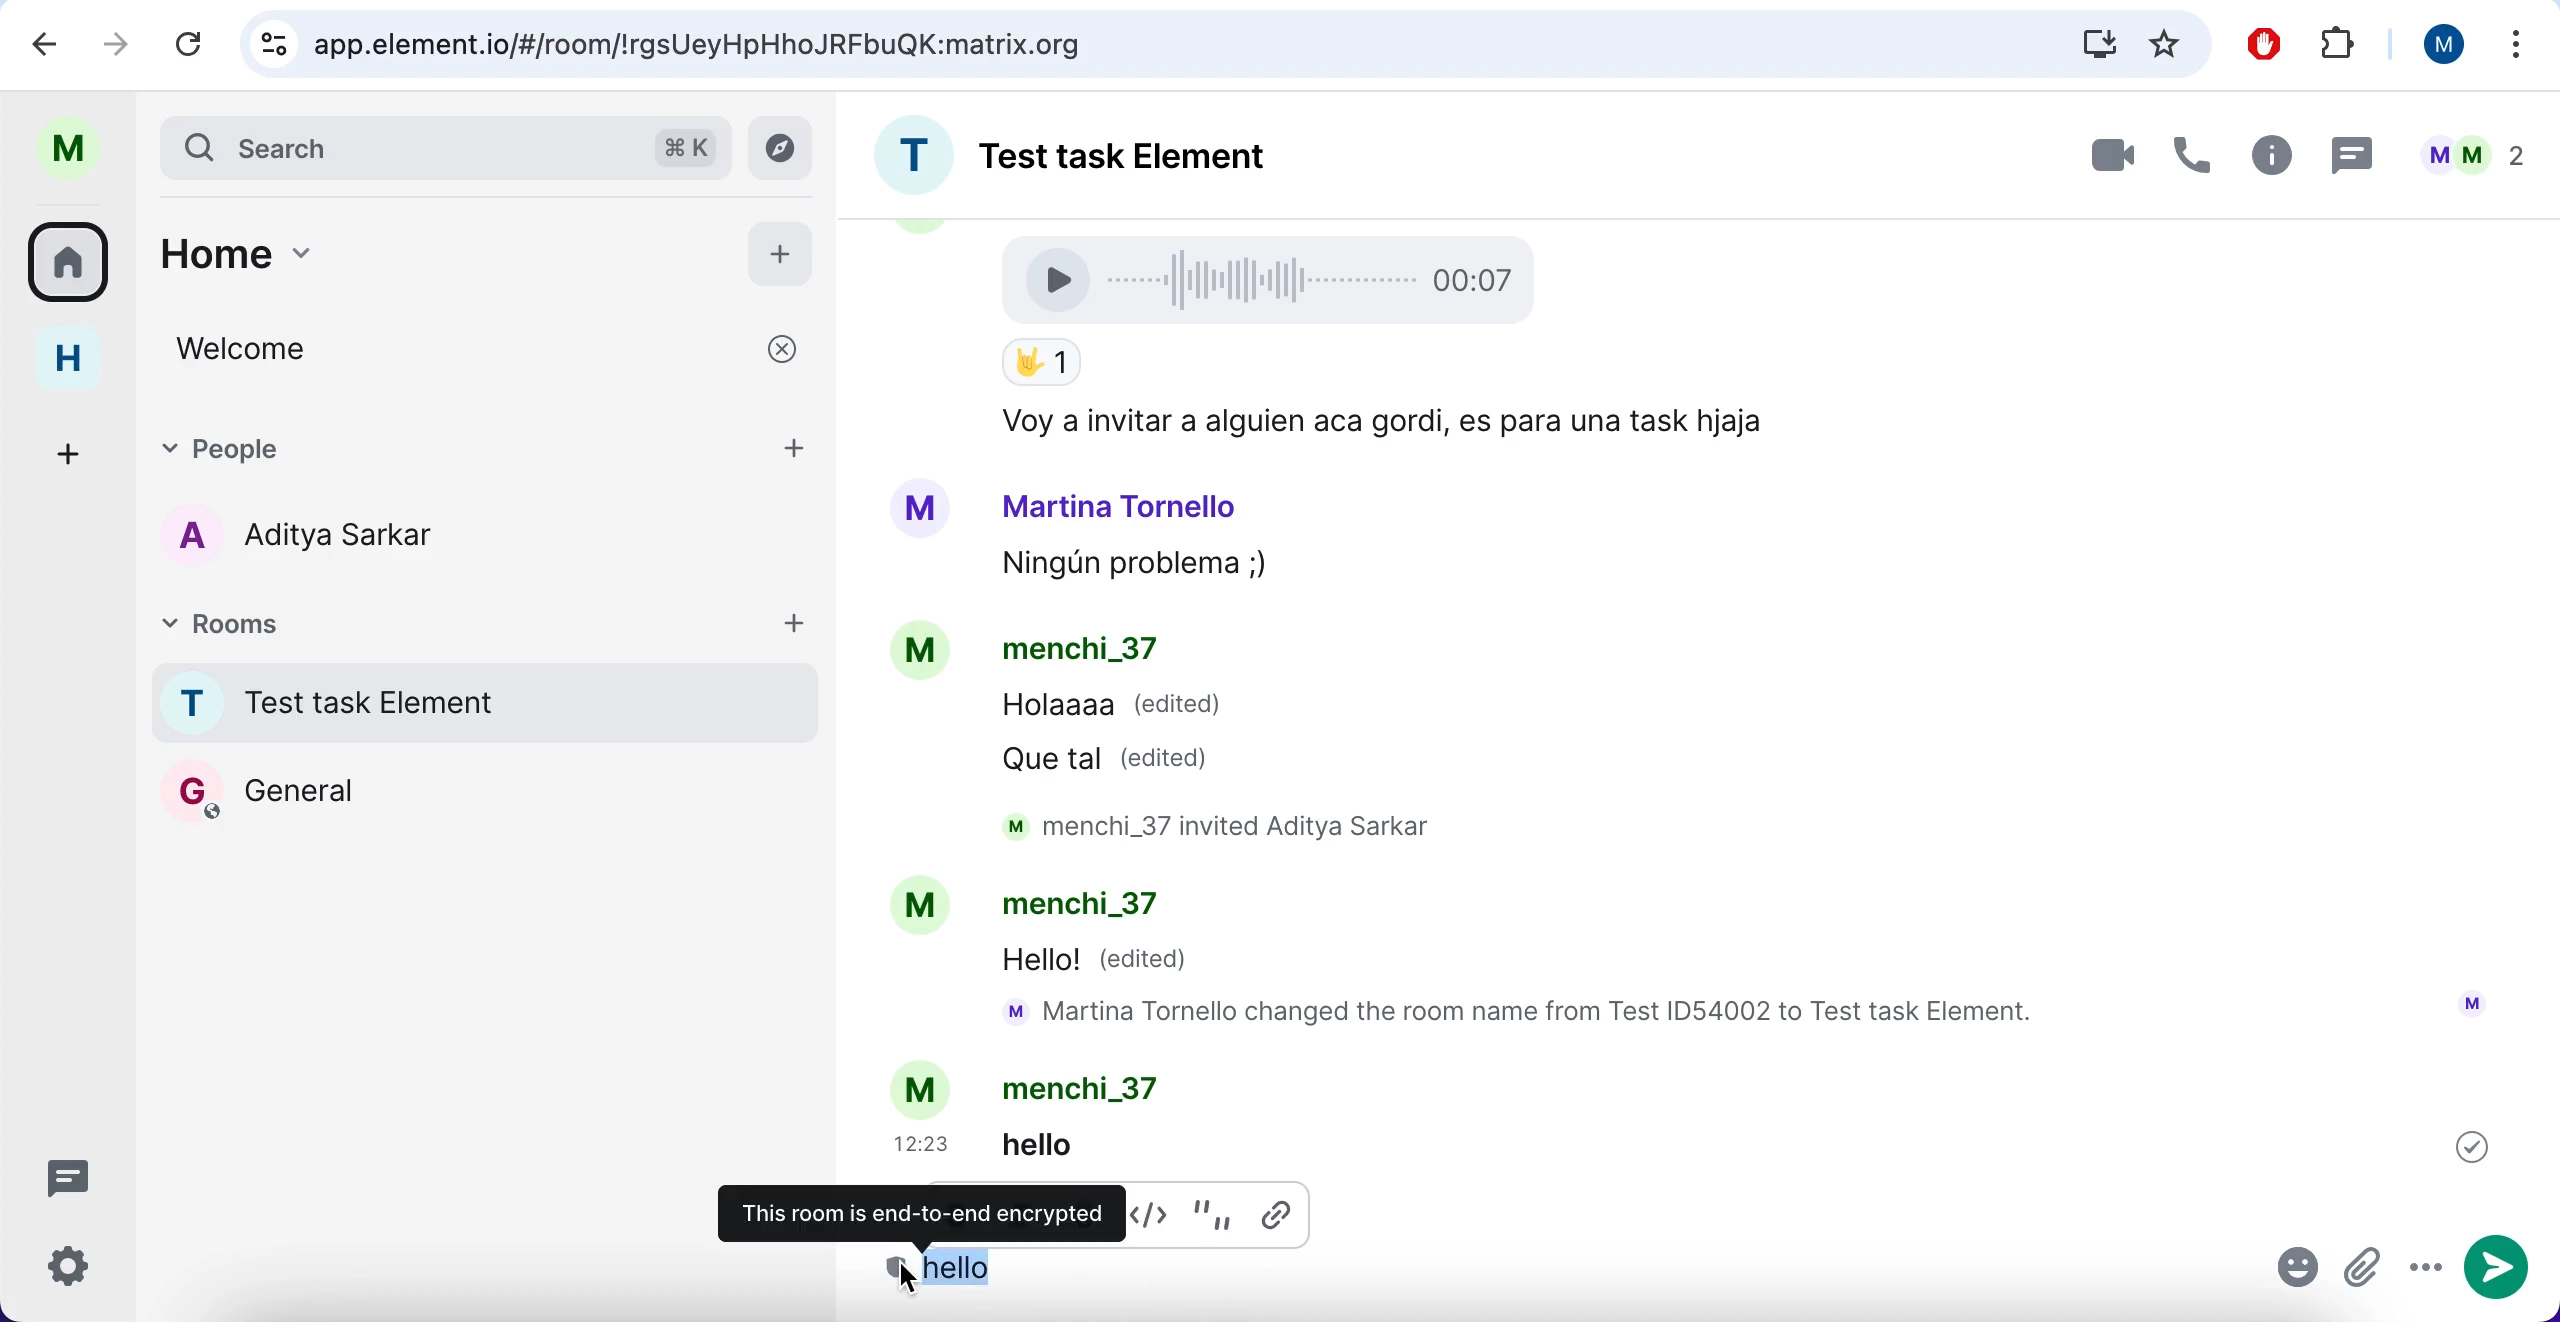 The width and height of the screenshot is (2560, 1322). What do you see at coordinates (1115, 758) in the screenshot?
I see `Que tal (edited)` at bounding box center [1115, 758].